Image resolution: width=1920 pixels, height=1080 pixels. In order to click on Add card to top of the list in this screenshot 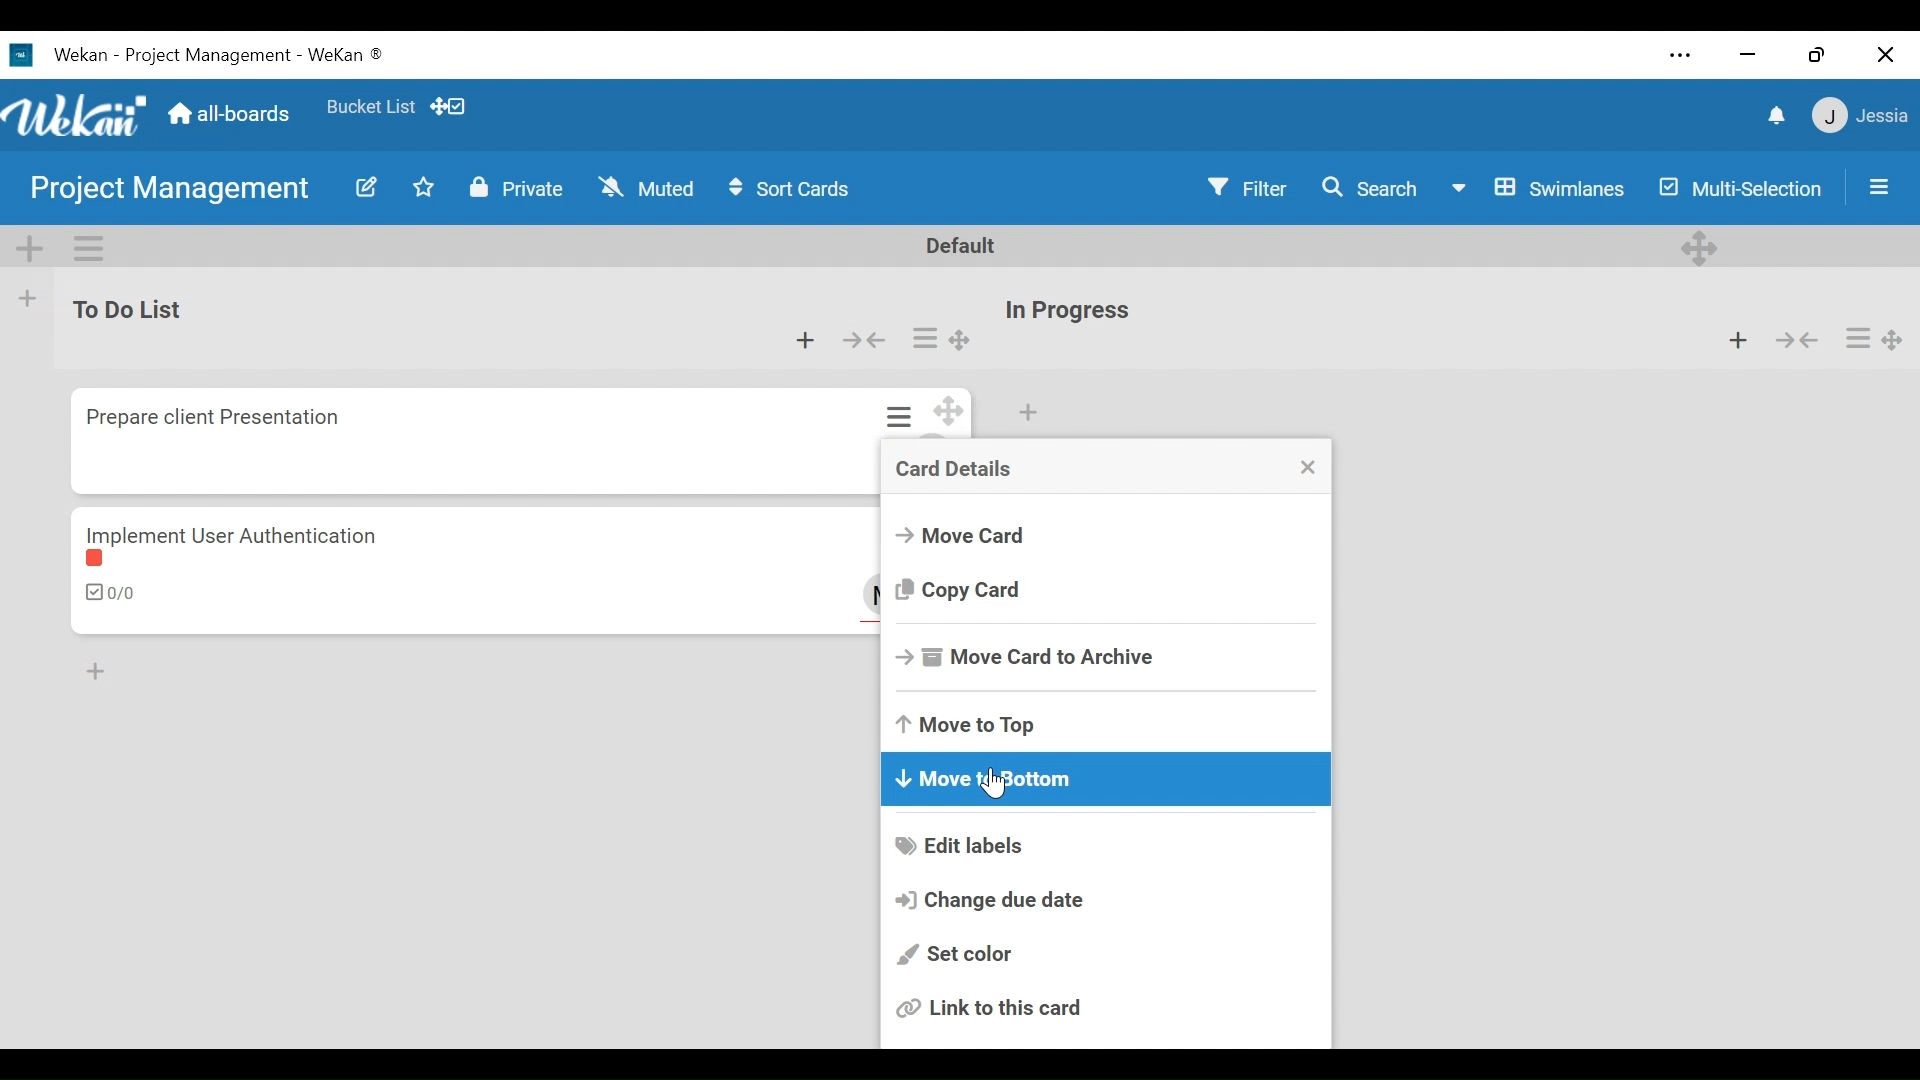, I will do `click(1028, 412)`.